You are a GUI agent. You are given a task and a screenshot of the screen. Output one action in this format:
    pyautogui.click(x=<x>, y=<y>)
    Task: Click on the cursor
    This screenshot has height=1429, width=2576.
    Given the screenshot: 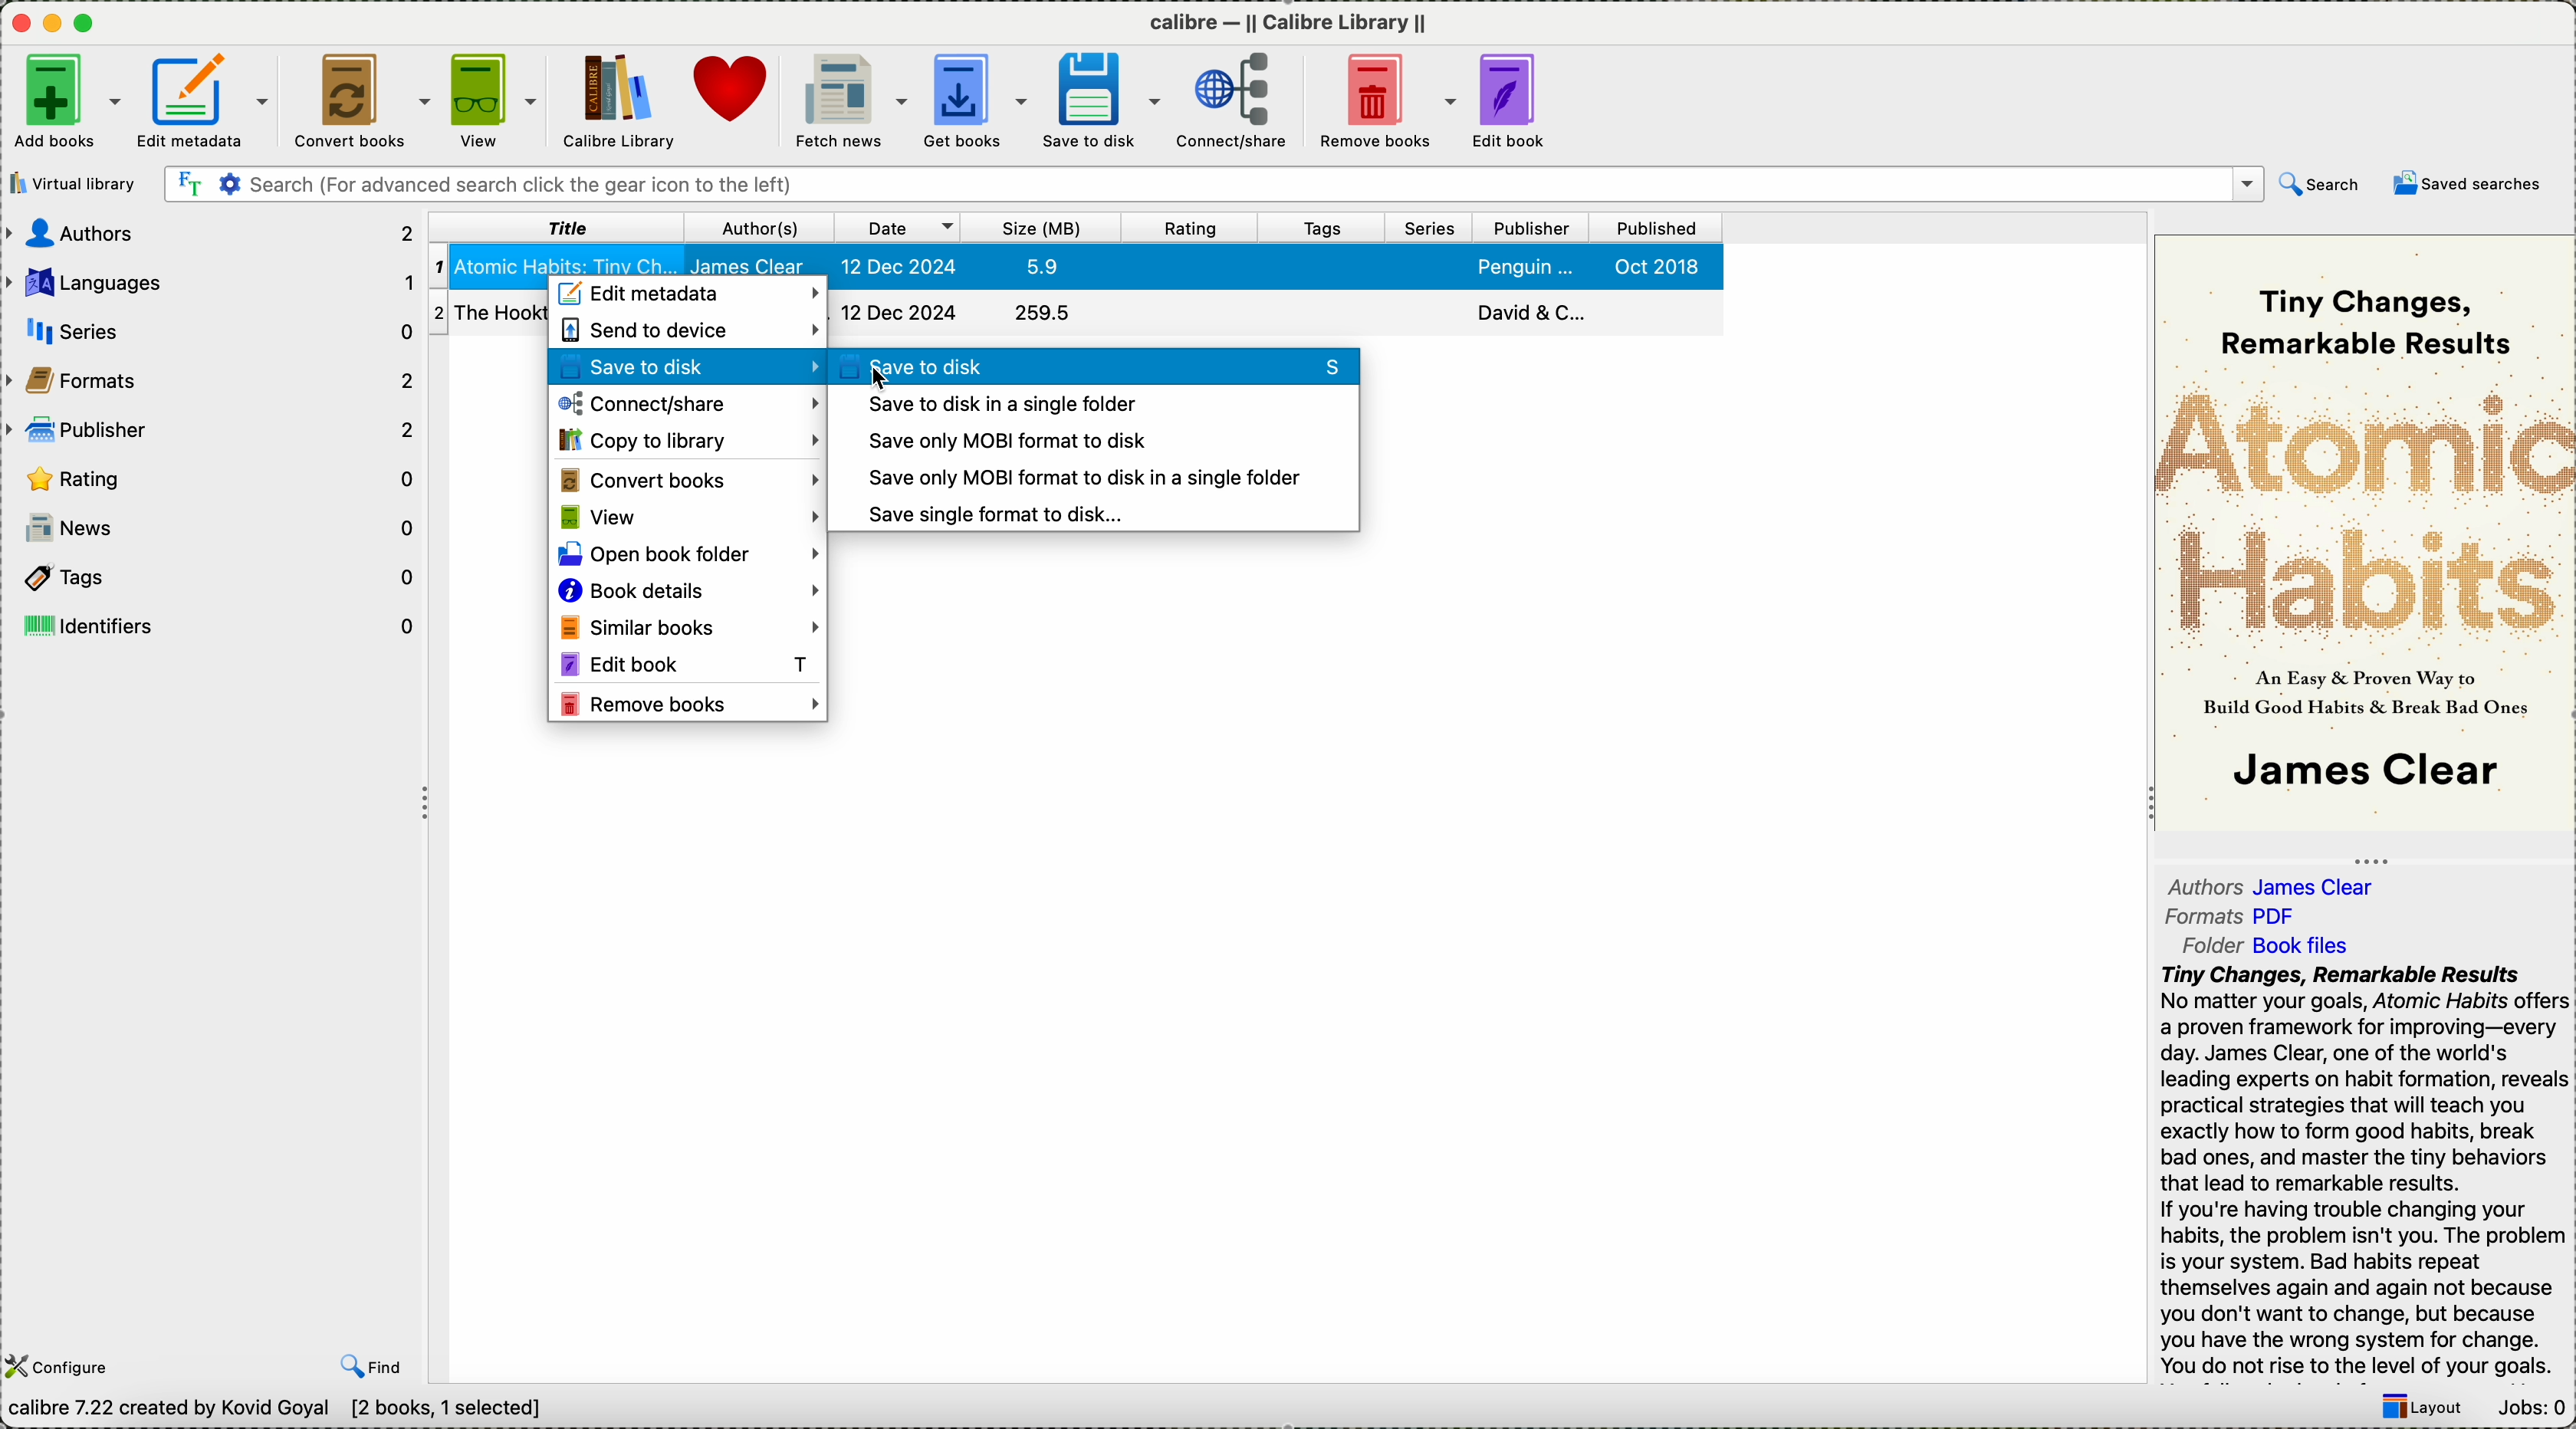 What is the action you would take?
    pyautogui.click(x=876, y=372)
    